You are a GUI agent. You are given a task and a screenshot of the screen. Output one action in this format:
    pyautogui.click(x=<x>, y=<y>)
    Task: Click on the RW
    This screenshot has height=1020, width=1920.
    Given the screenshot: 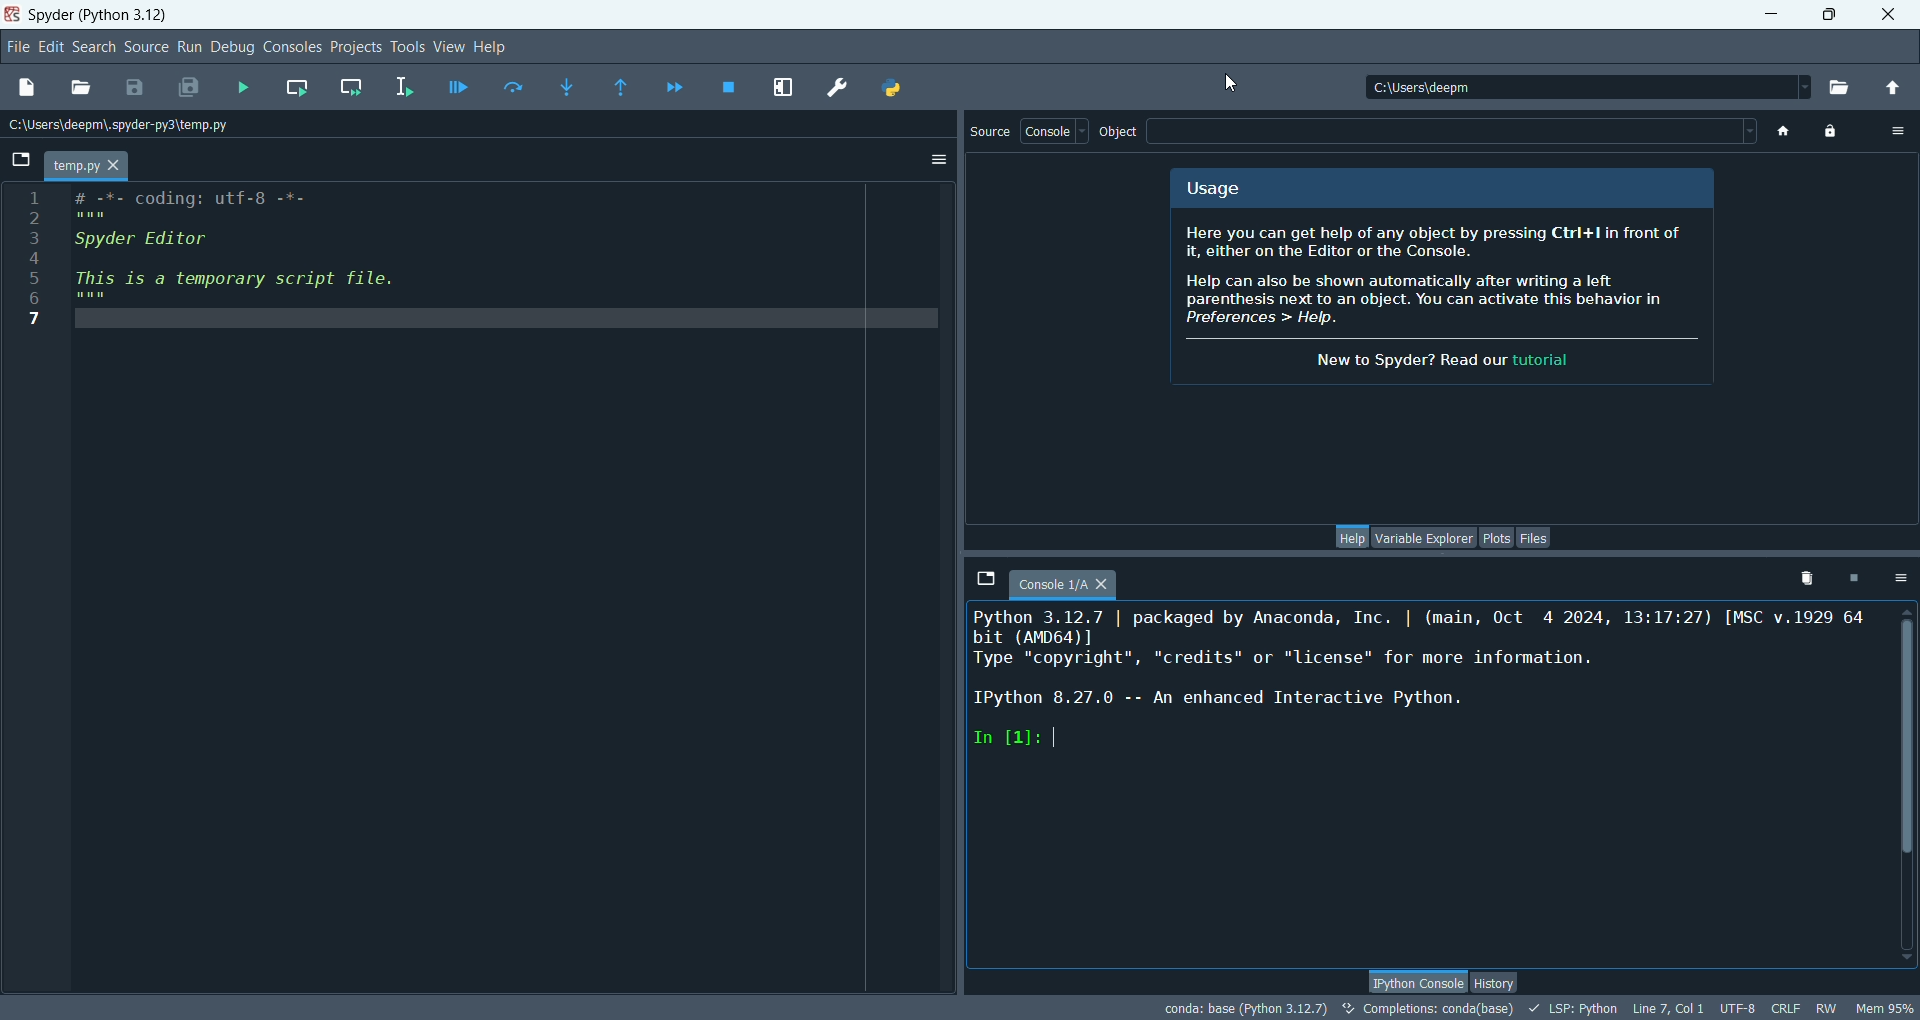 What is the action you would take?
    pyautogui.click(x=1828, y=1009)
    